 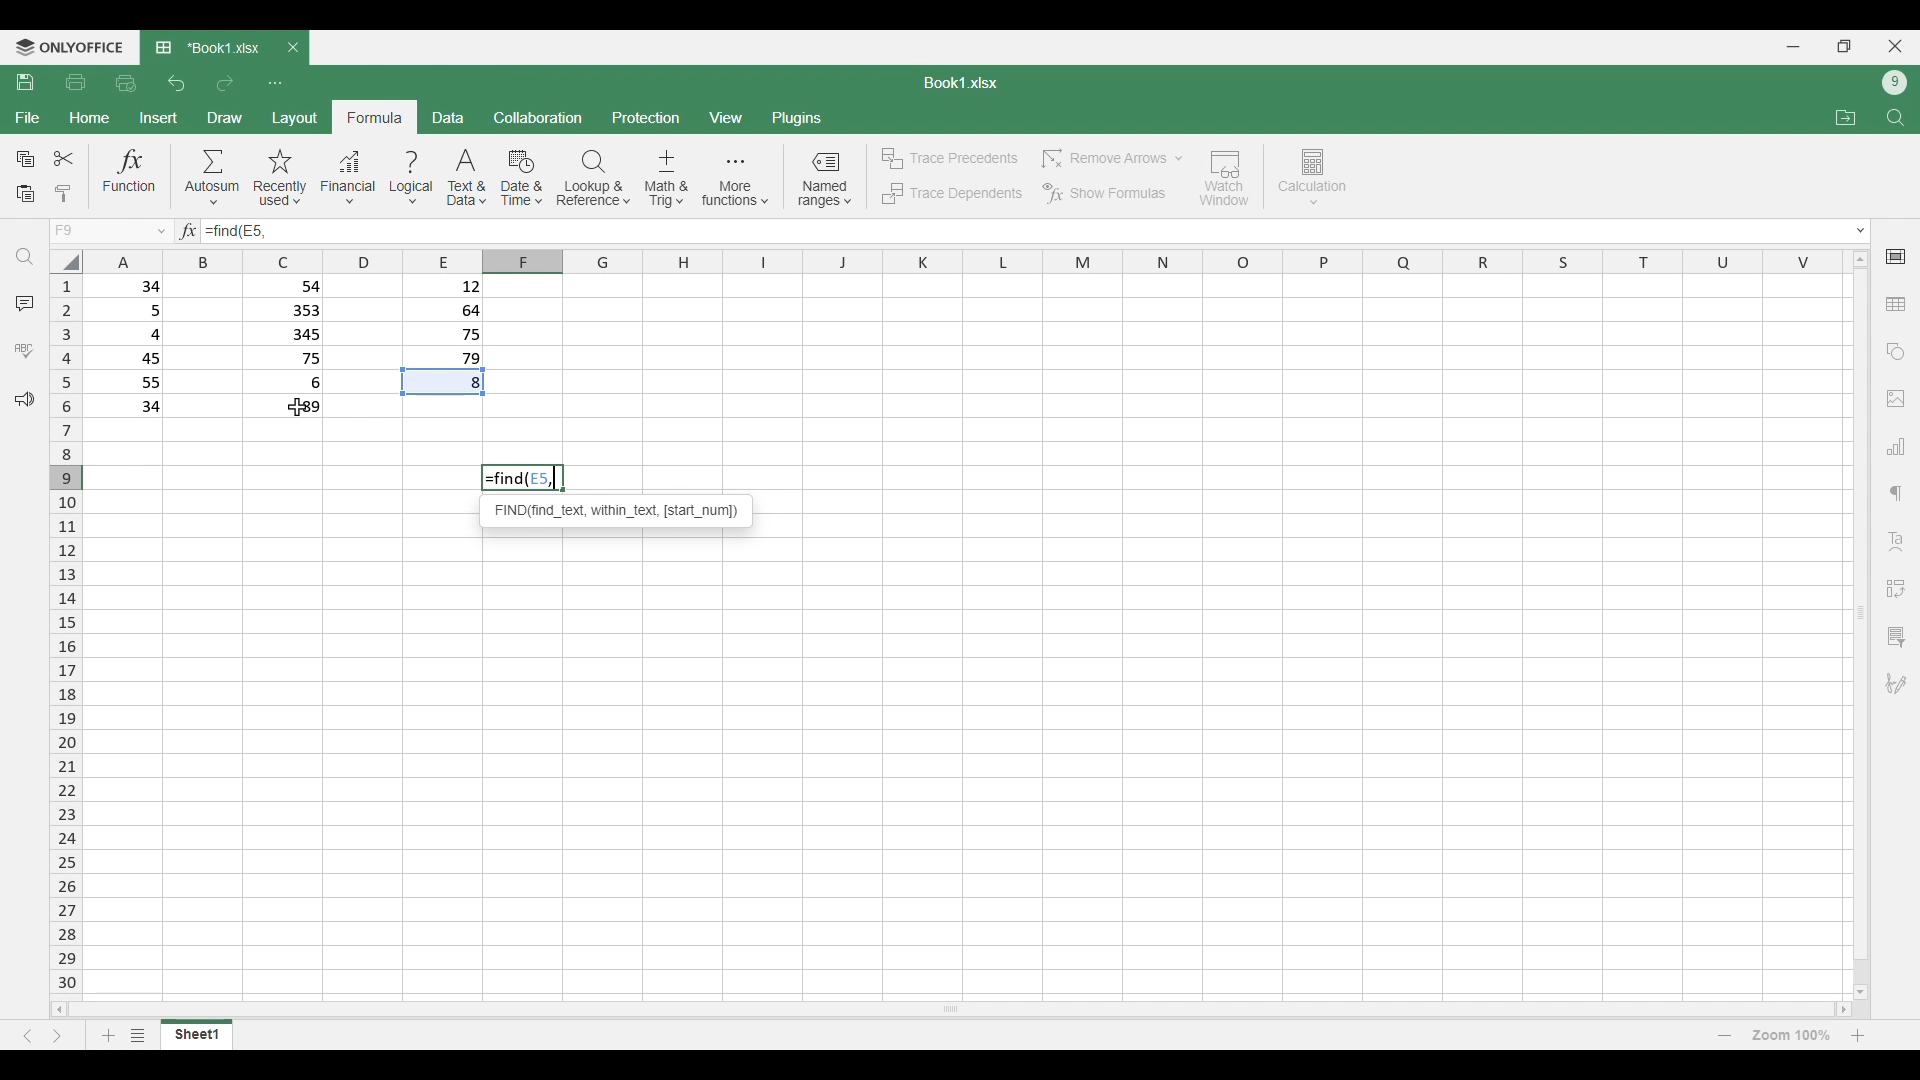 What do you see at coordinates (1895, 589) in the screenshot?
I see `Insert pivot table` at bounding box center [1895, 589].